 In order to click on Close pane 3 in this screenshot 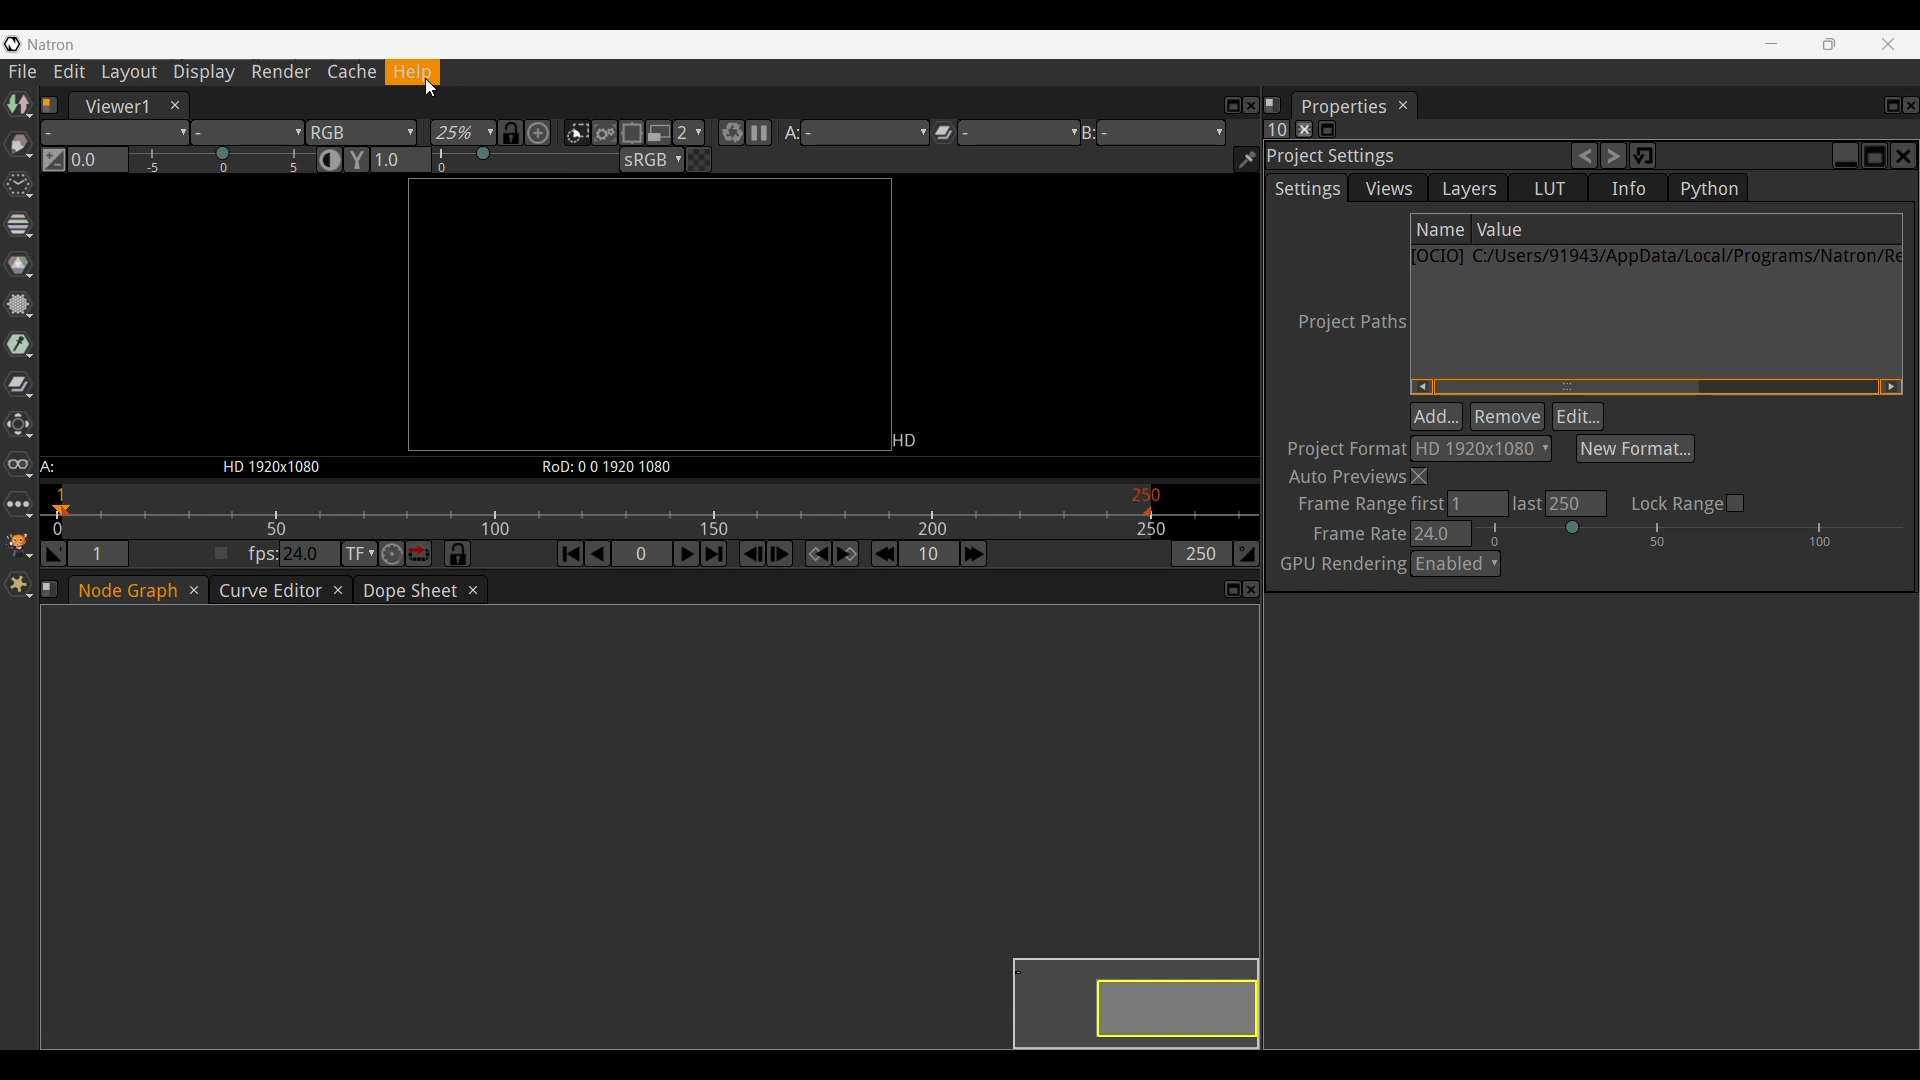, I will do `click(1251, 589)`.